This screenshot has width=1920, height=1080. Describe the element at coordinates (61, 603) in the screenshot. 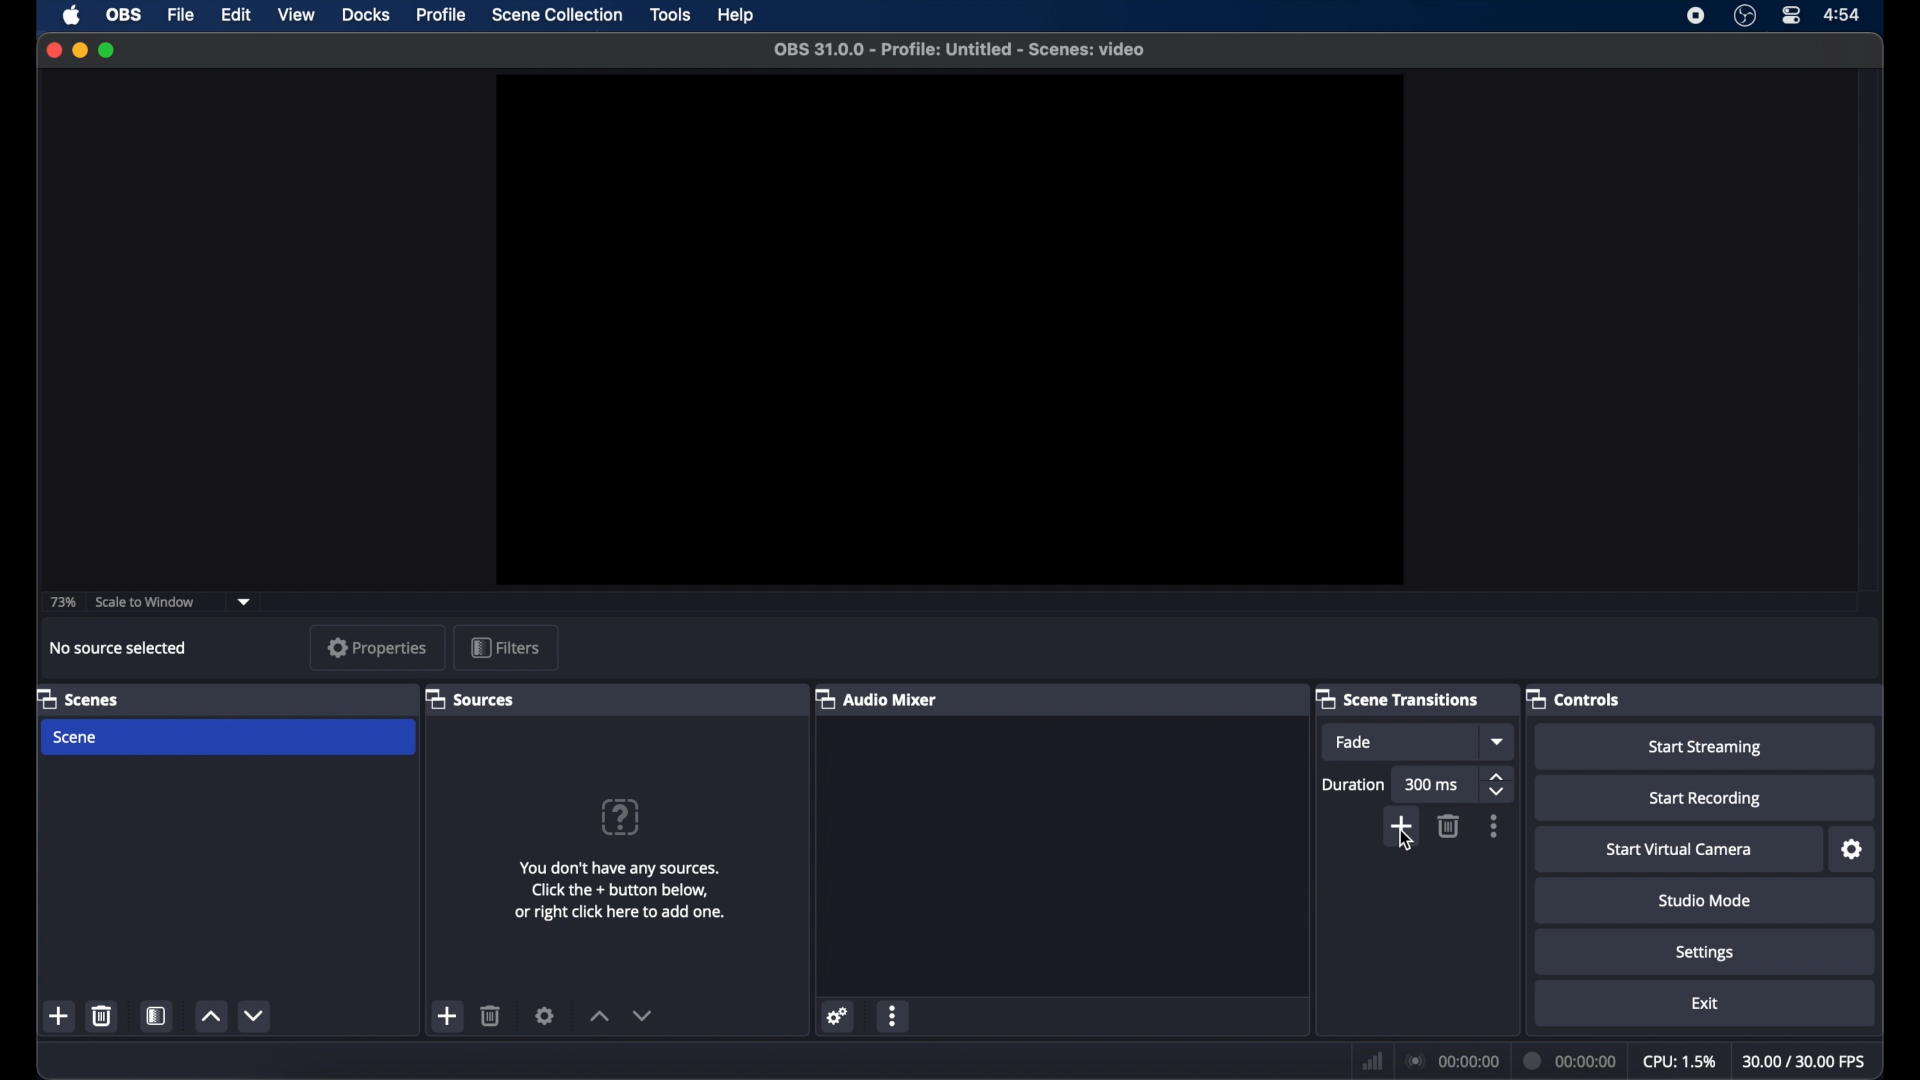

I see `73%` at that location.